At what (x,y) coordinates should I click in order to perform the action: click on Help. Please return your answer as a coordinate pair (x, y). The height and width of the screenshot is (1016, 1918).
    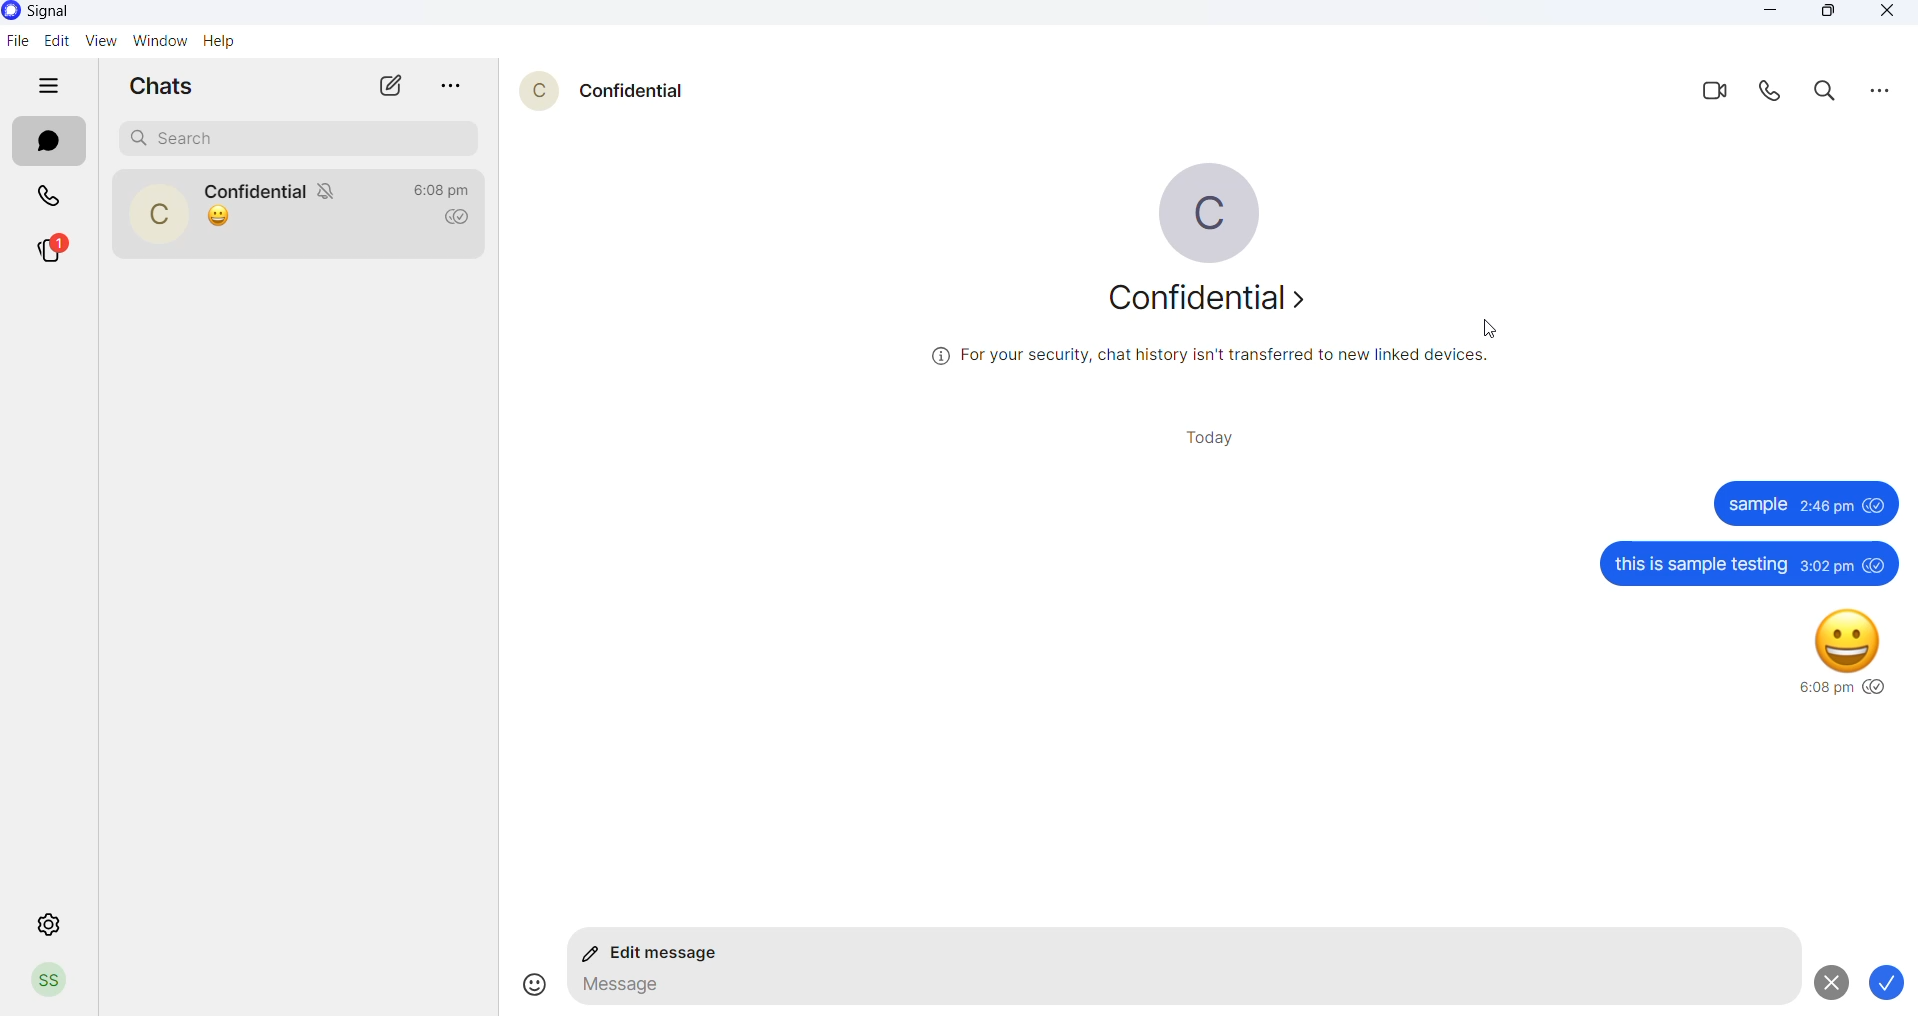
    Looking at the image, I should click on (225, 41).